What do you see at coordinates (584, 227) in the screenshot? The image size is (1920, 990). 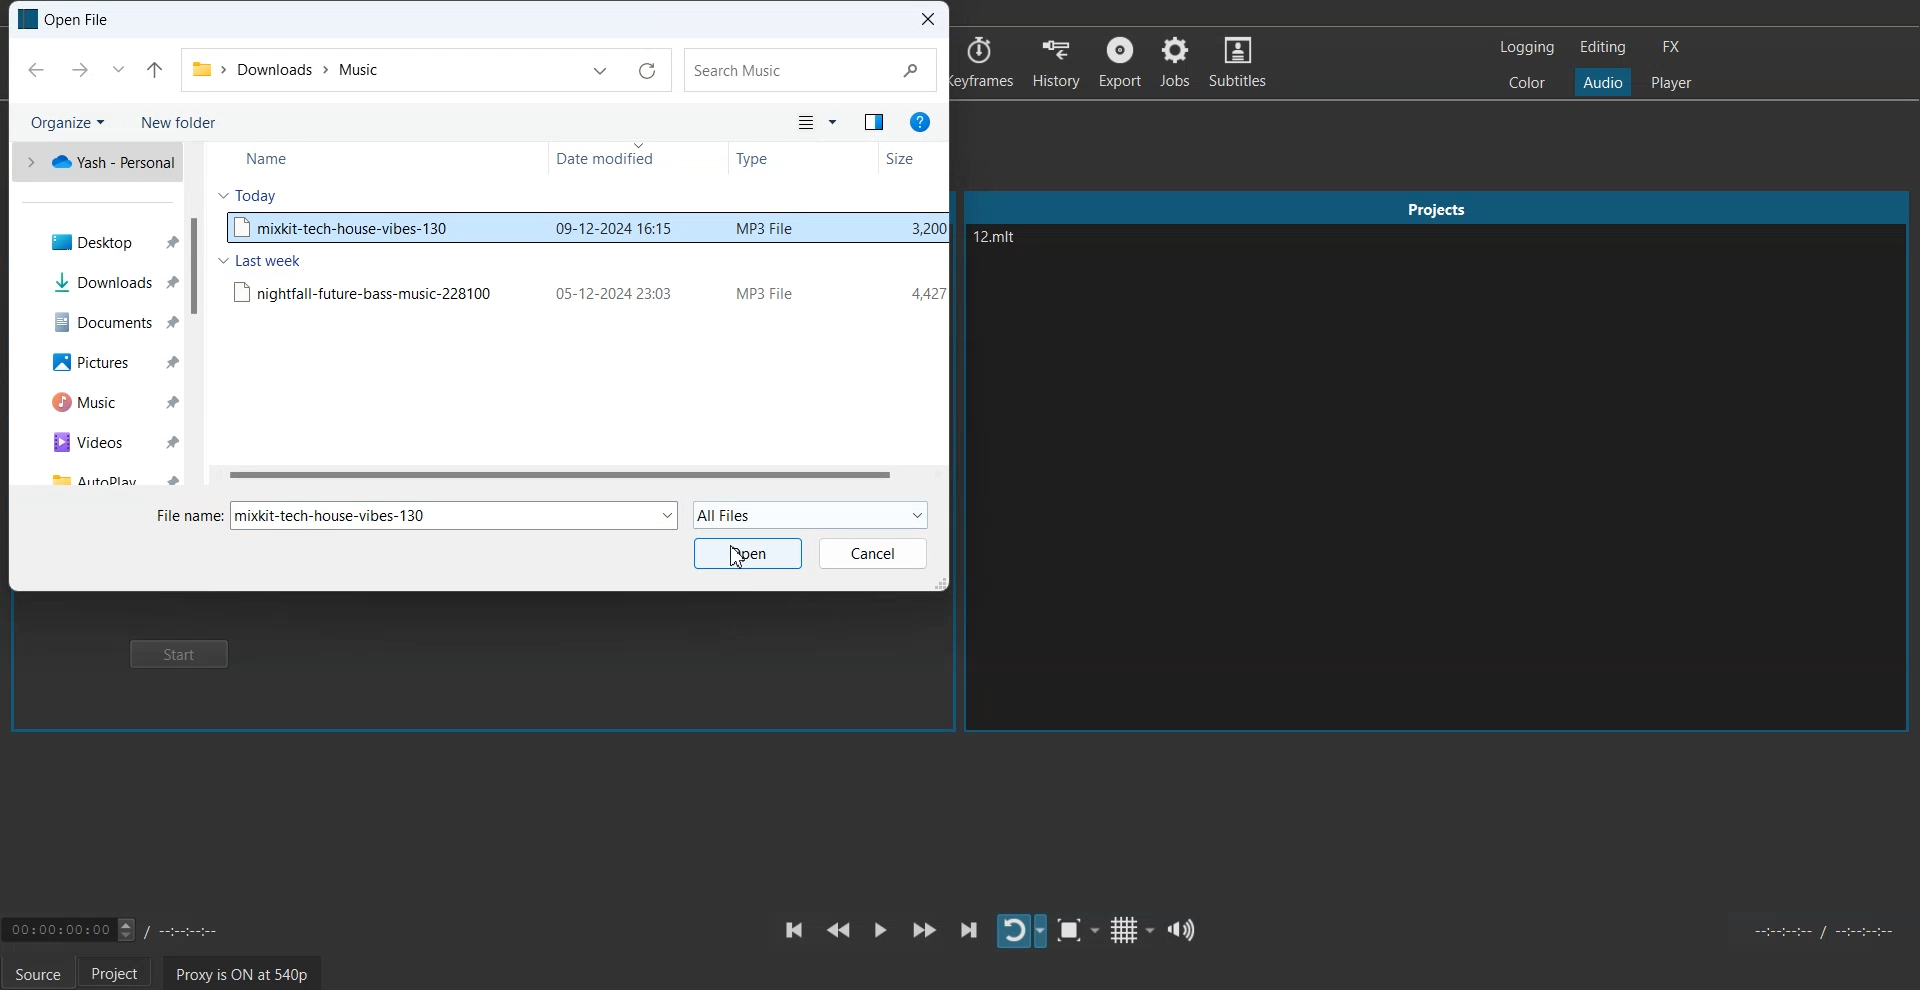 I see `File` at bounding box center [584, 227].